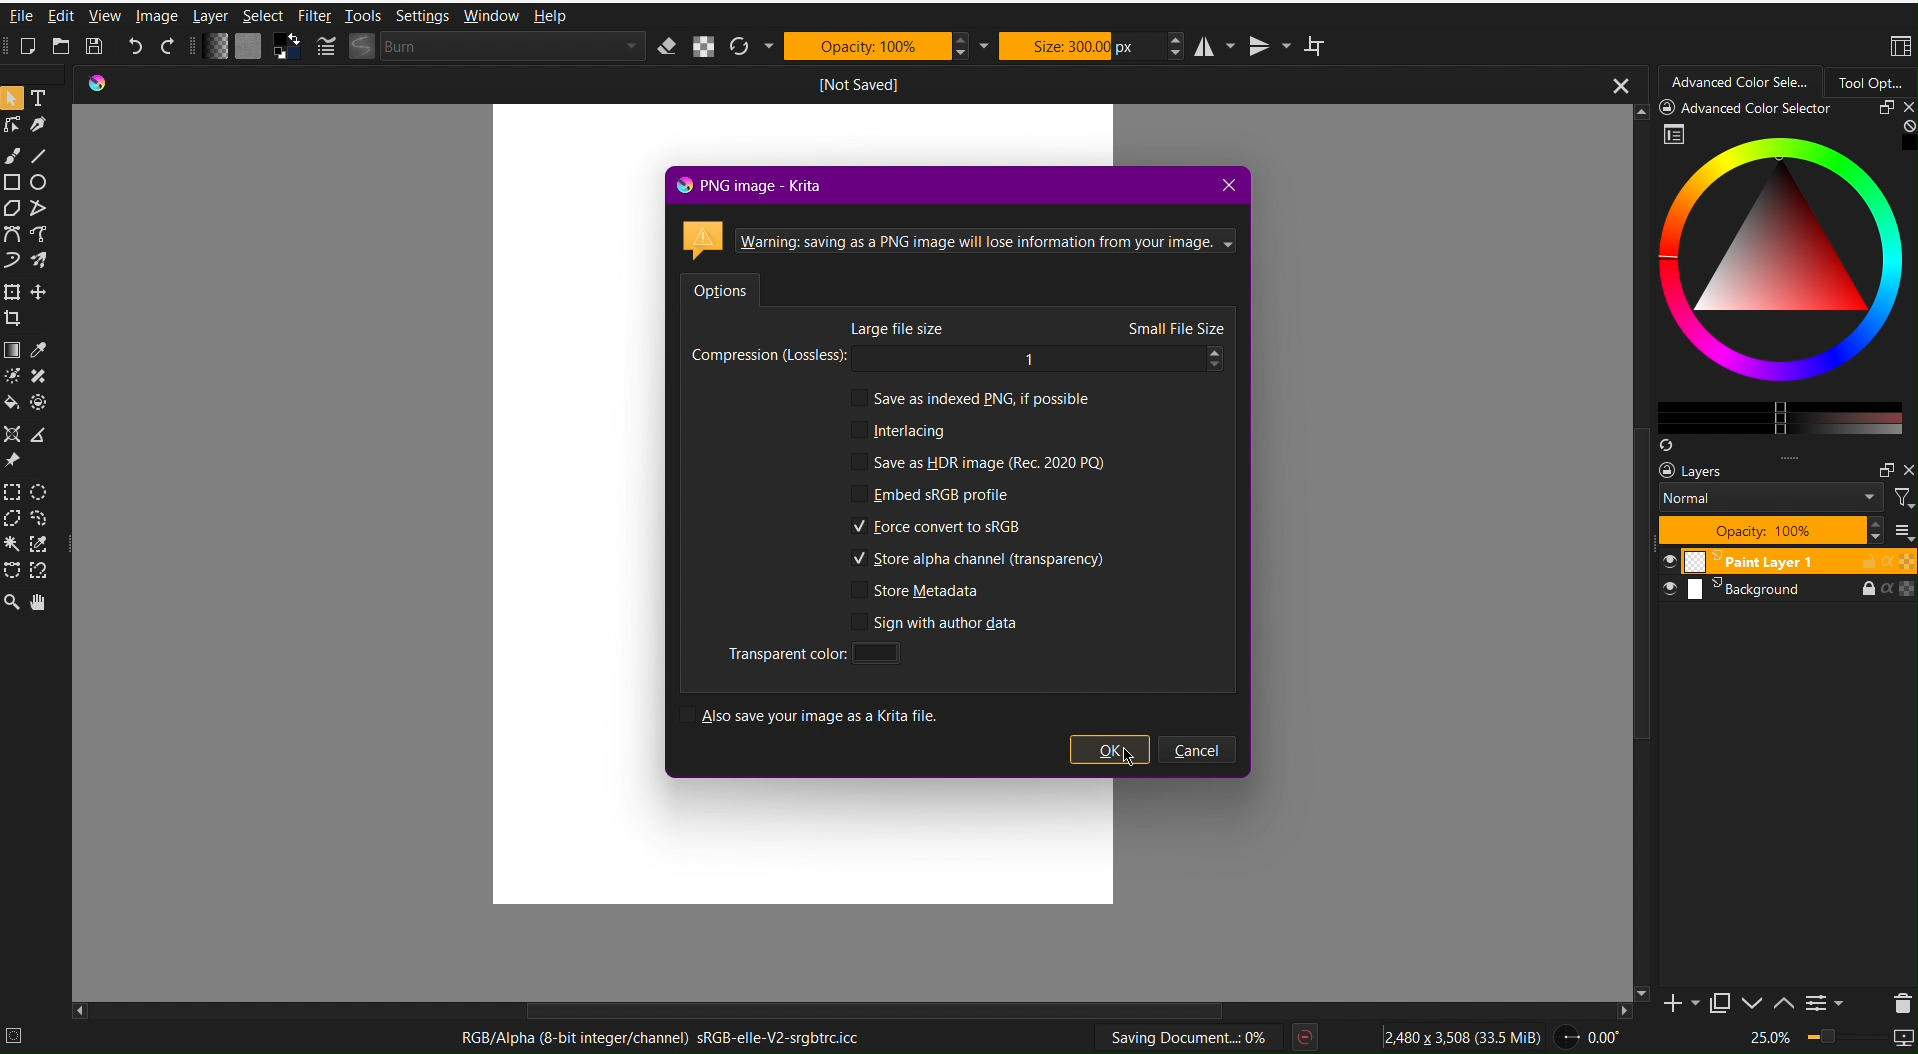 The image size is (1918, 1054). I want to click on Transparent Color, so click(809, 652).